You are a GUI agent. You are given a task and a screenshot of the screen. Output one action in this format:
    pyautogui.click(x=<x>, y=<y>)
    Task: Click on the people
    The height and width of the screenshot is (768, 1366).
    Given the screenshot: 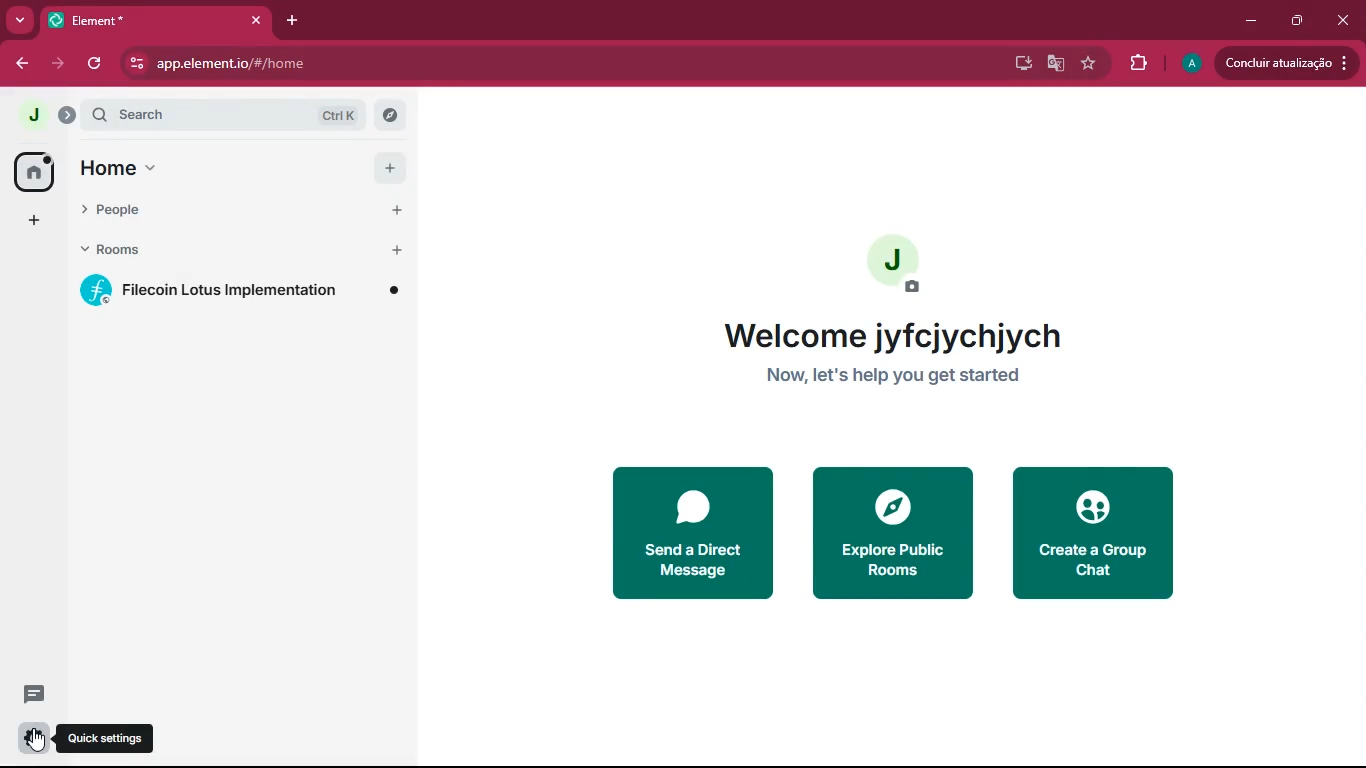 What is the action you would take?
    pyautogui.click(x=215, y=212)
    